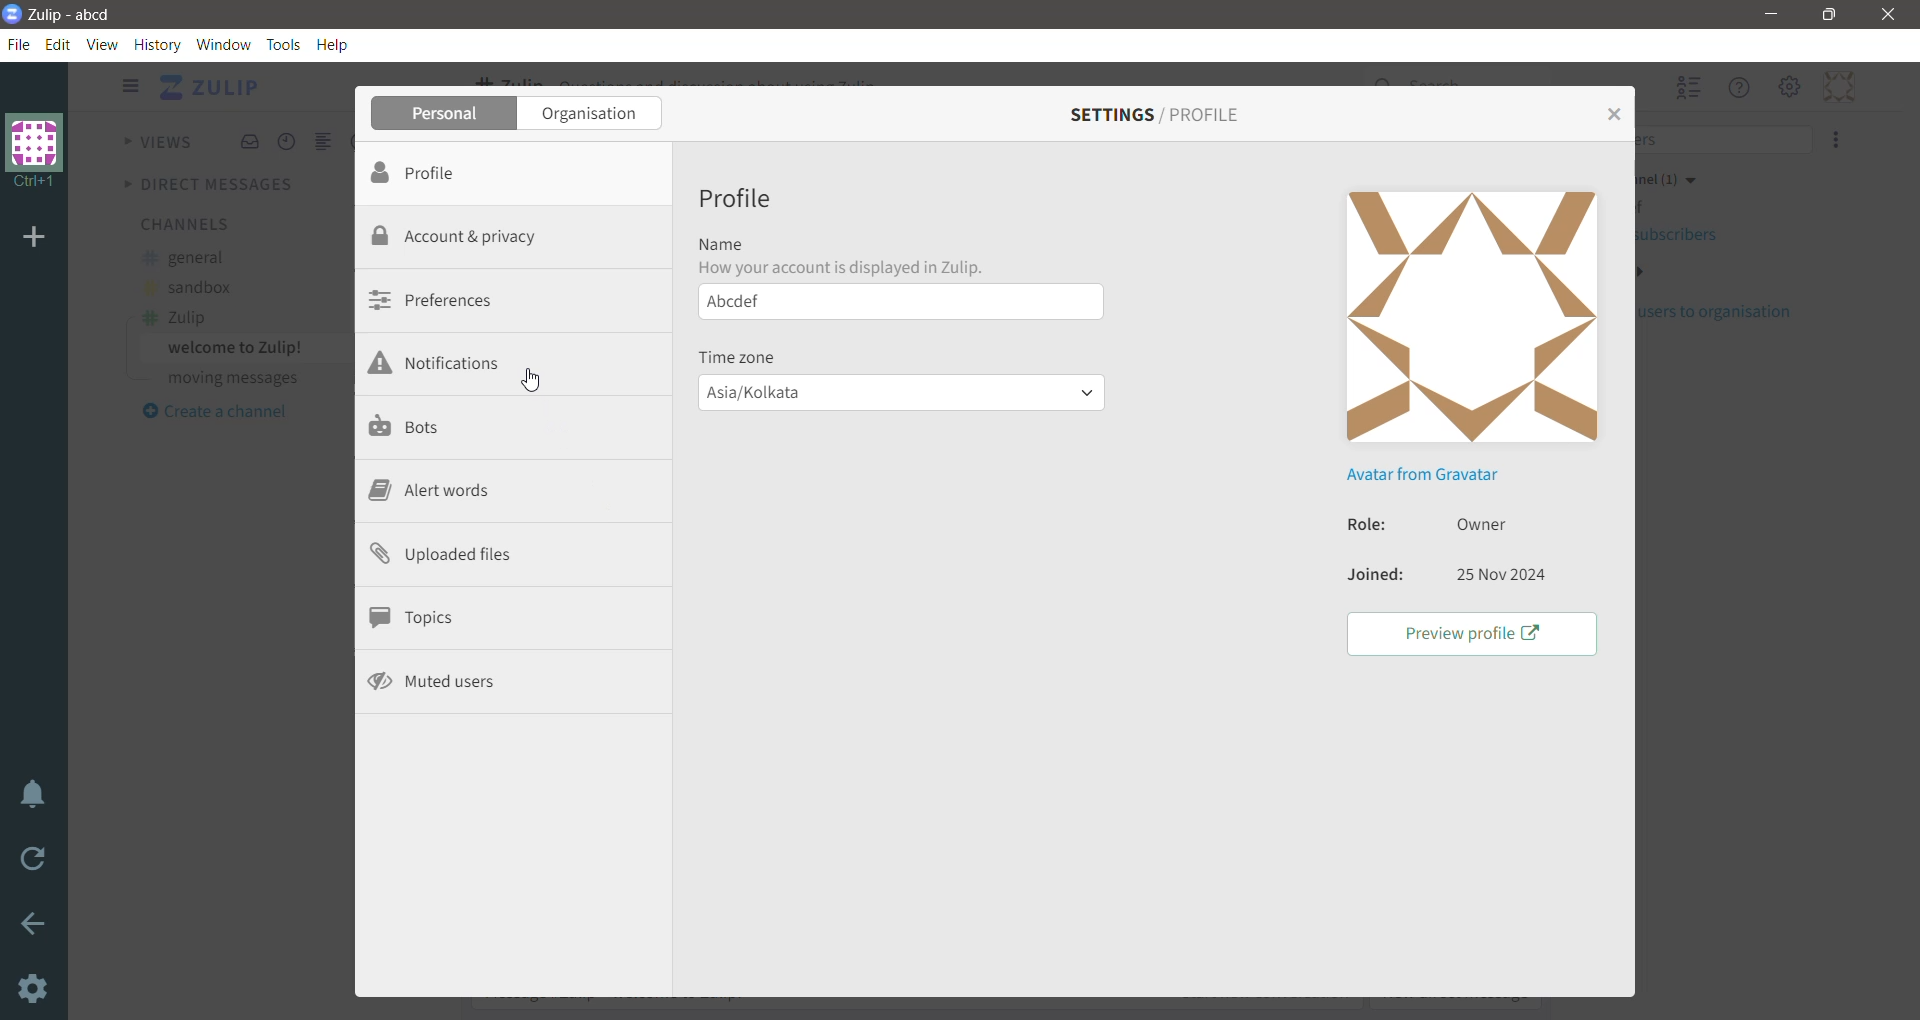 Image resolution: width=1920 pixels, height=1020 pixels. I want to click on Preferences, so click(441, 299).